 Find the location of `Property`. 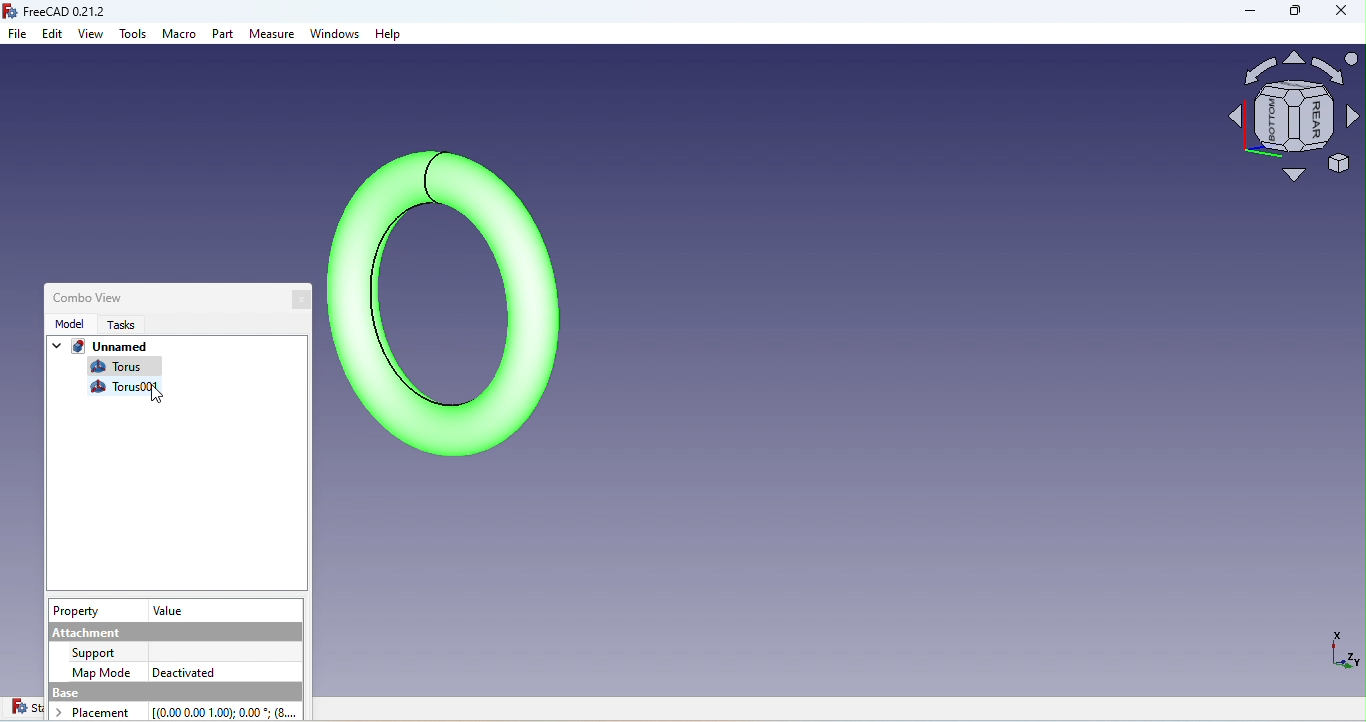

Property is located at coordinates (80, 611).